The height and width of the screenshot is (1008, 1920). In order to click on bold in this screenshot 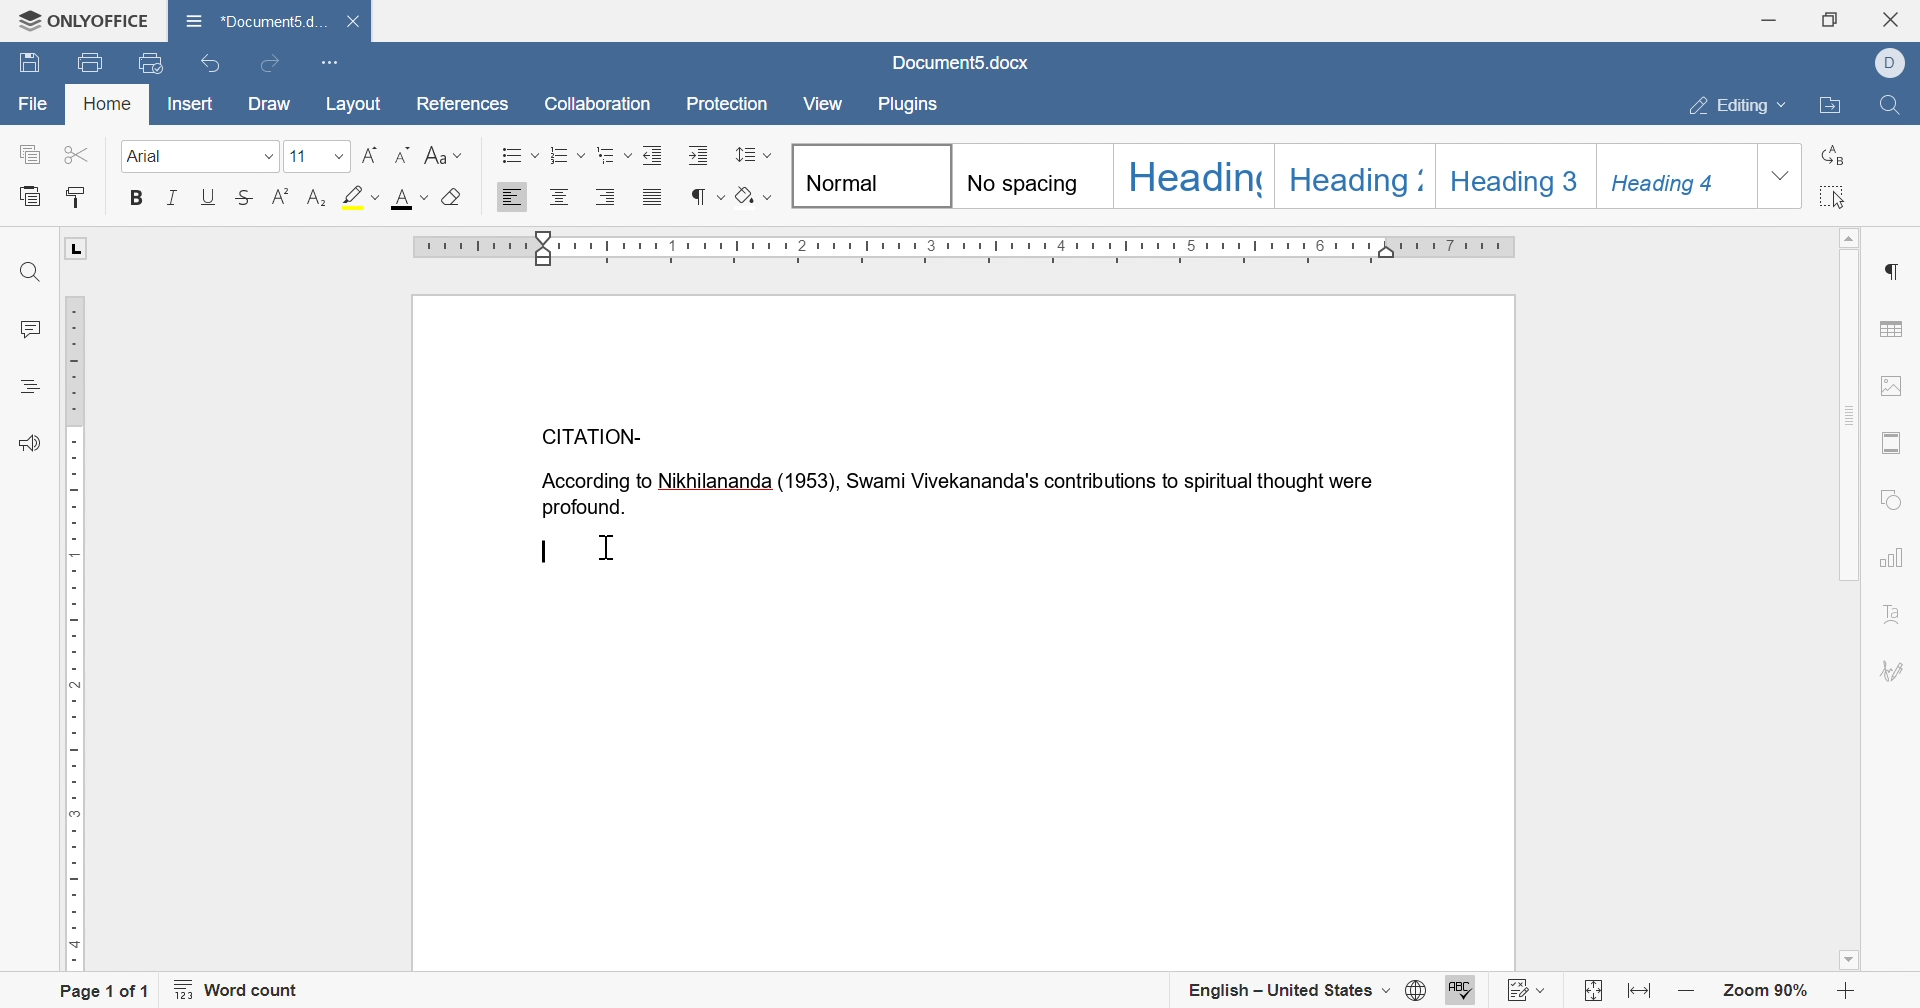, I will do `click(140, 197)`.